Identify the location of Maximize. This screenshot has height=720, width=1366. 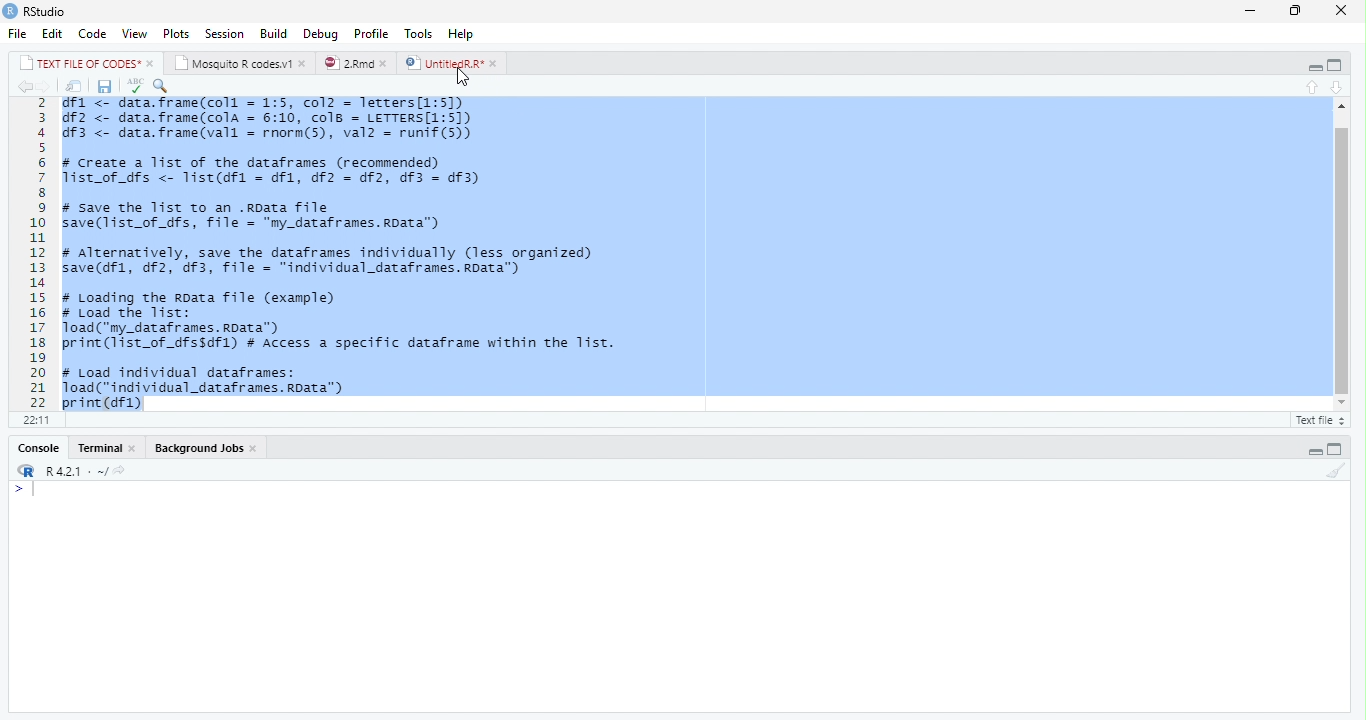
(1298, 10).